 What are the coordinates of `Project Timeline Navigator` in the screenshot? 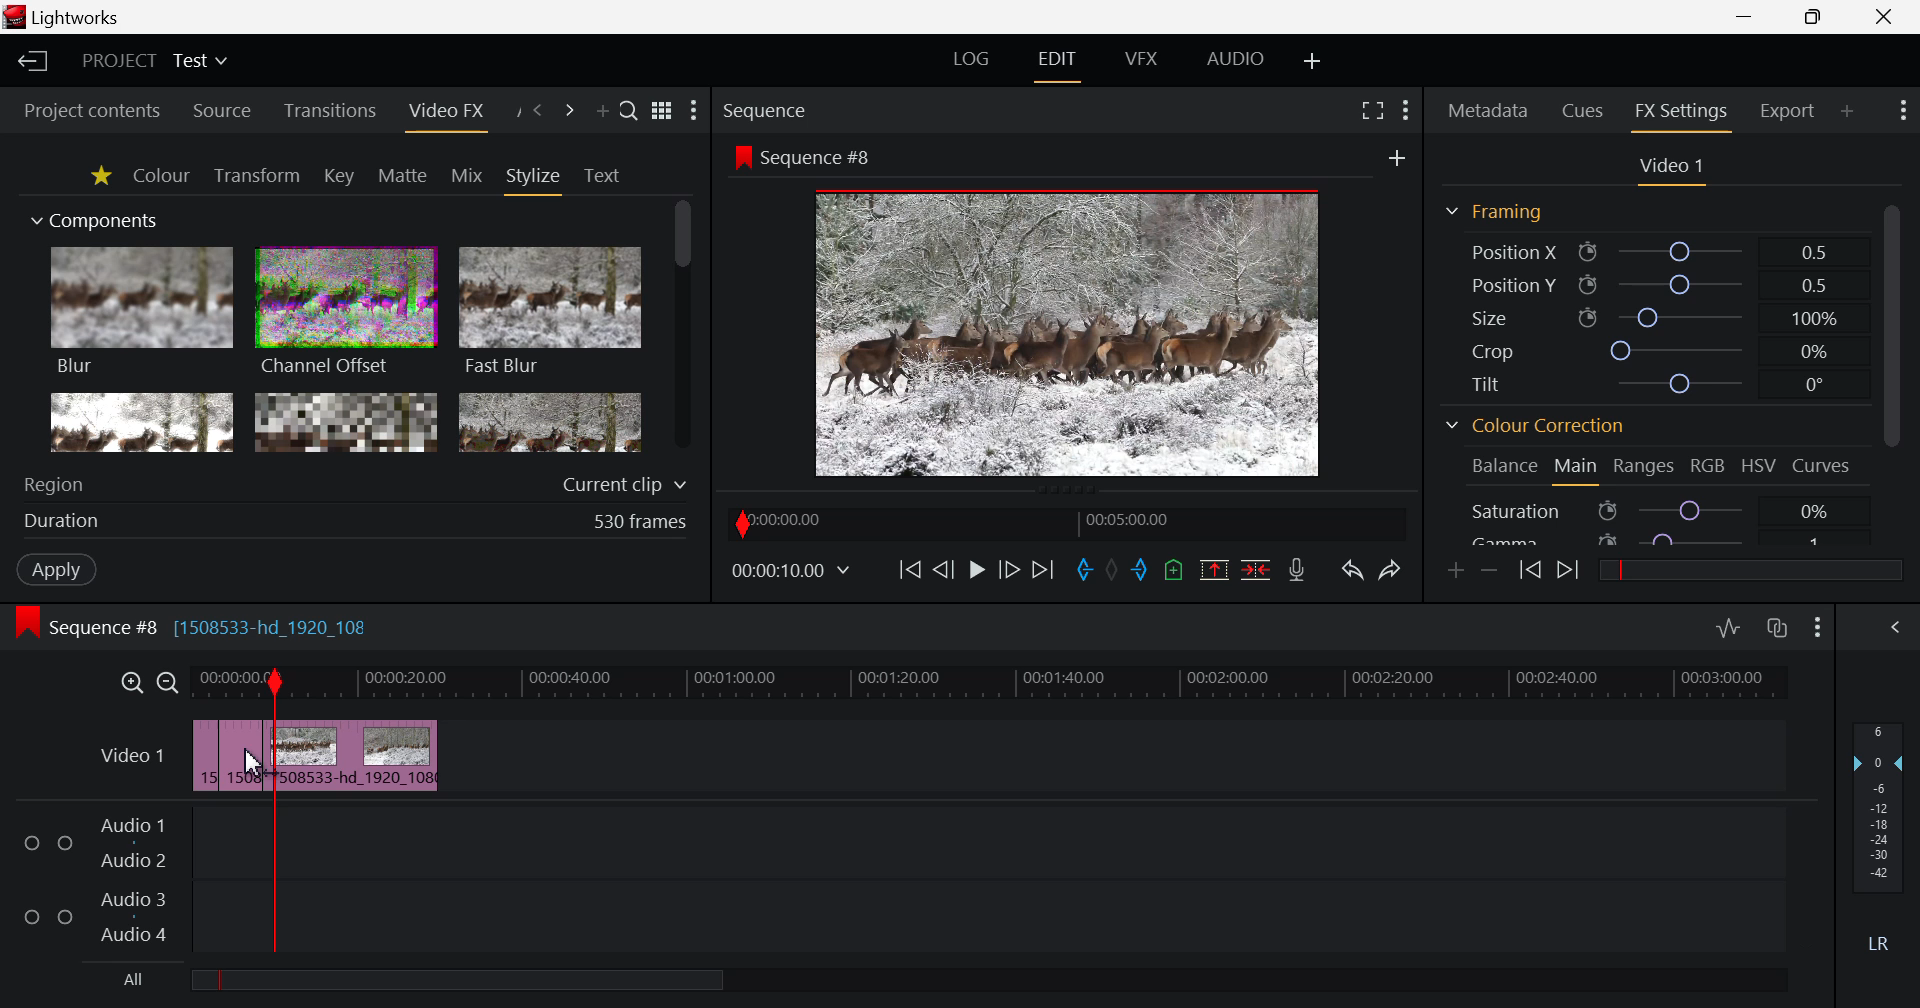 It's located at (1063, 521).